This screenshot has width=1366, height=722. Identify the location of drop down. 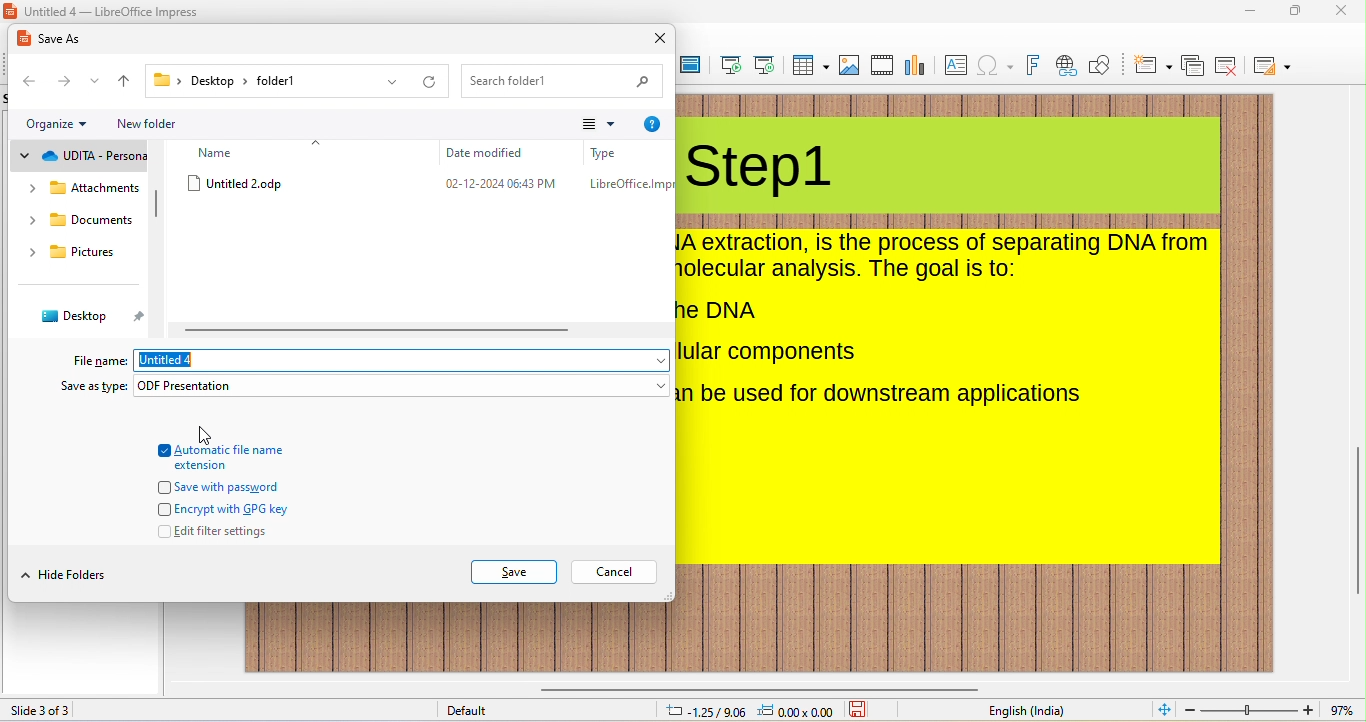
(32, 189).